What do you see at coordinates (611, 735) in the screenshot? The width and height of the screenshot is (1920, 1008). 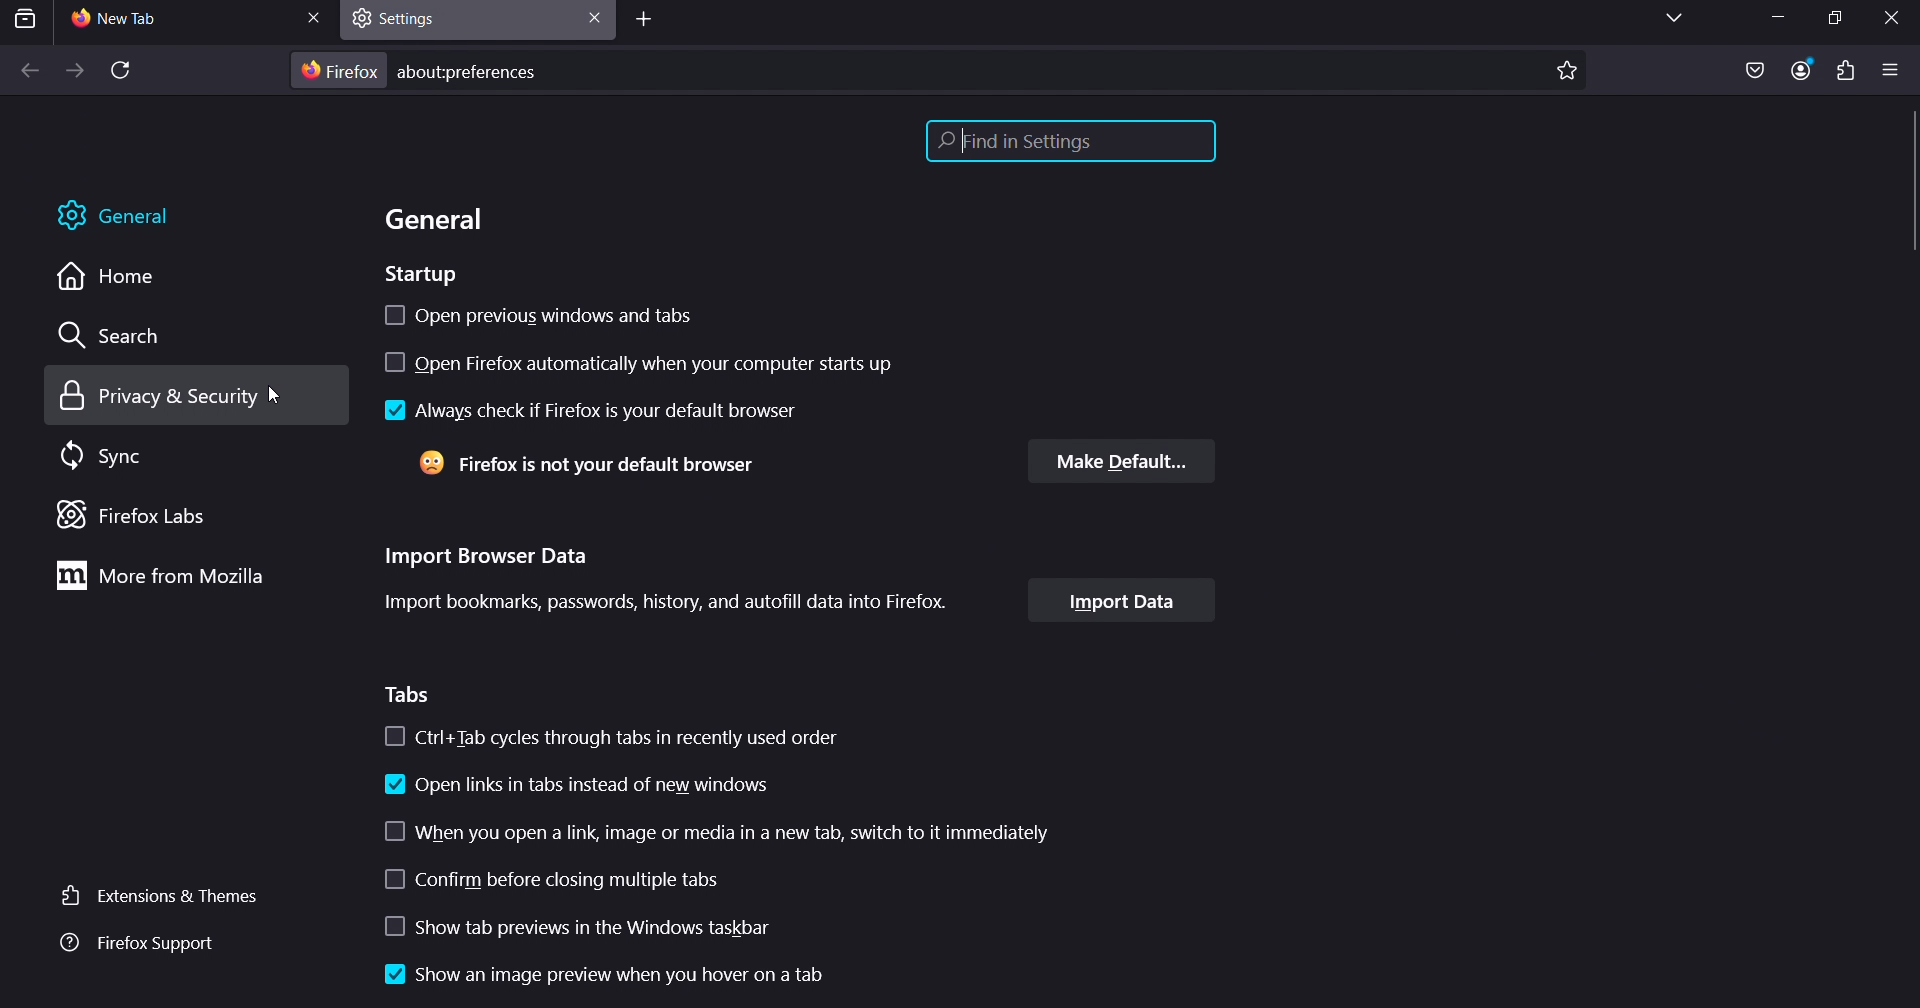 I see `ctrl + tab cycles through tabs in recently used order` at bounding box center [611, 735].